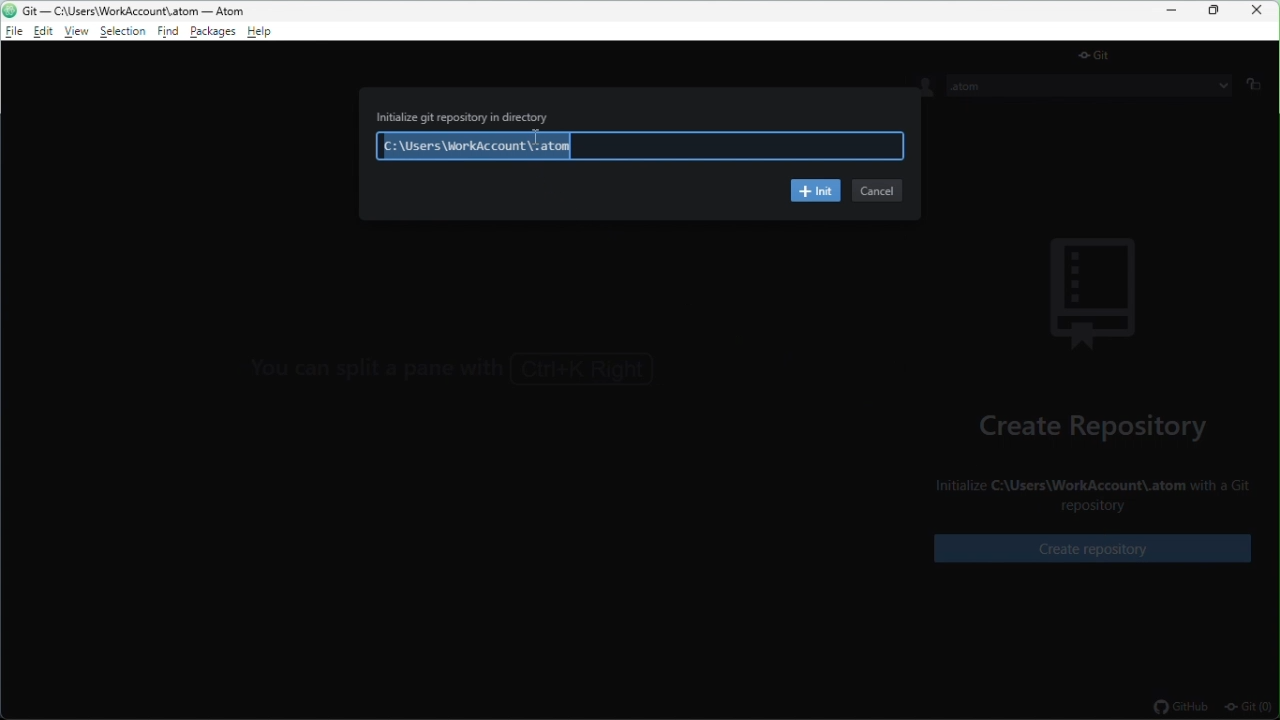 This screenshot has width=1280, height=720. What do you see at coordinates (172, 33) in the screenshot?
I see `find` at bounding box center [172, 33].